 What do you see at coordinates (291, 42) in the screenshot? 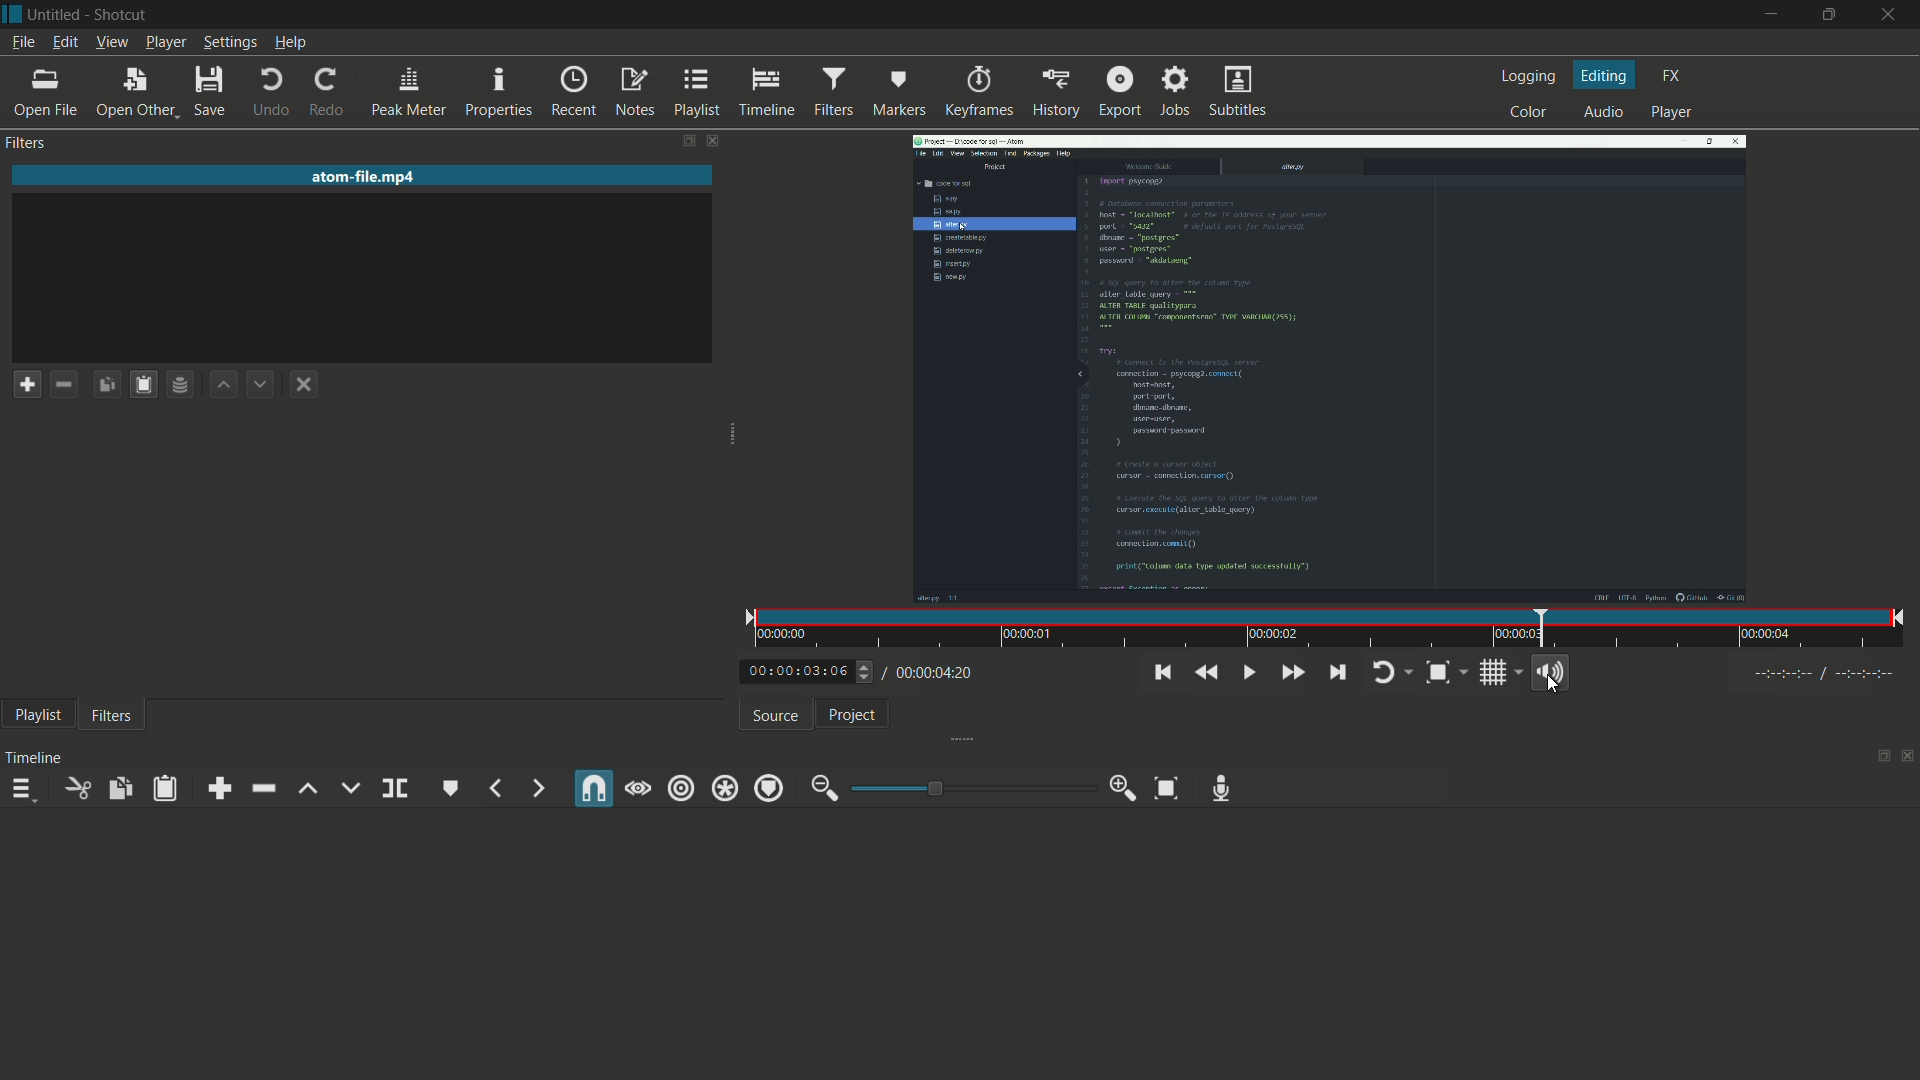
I see `help menu` at bounding box center [291, 42].